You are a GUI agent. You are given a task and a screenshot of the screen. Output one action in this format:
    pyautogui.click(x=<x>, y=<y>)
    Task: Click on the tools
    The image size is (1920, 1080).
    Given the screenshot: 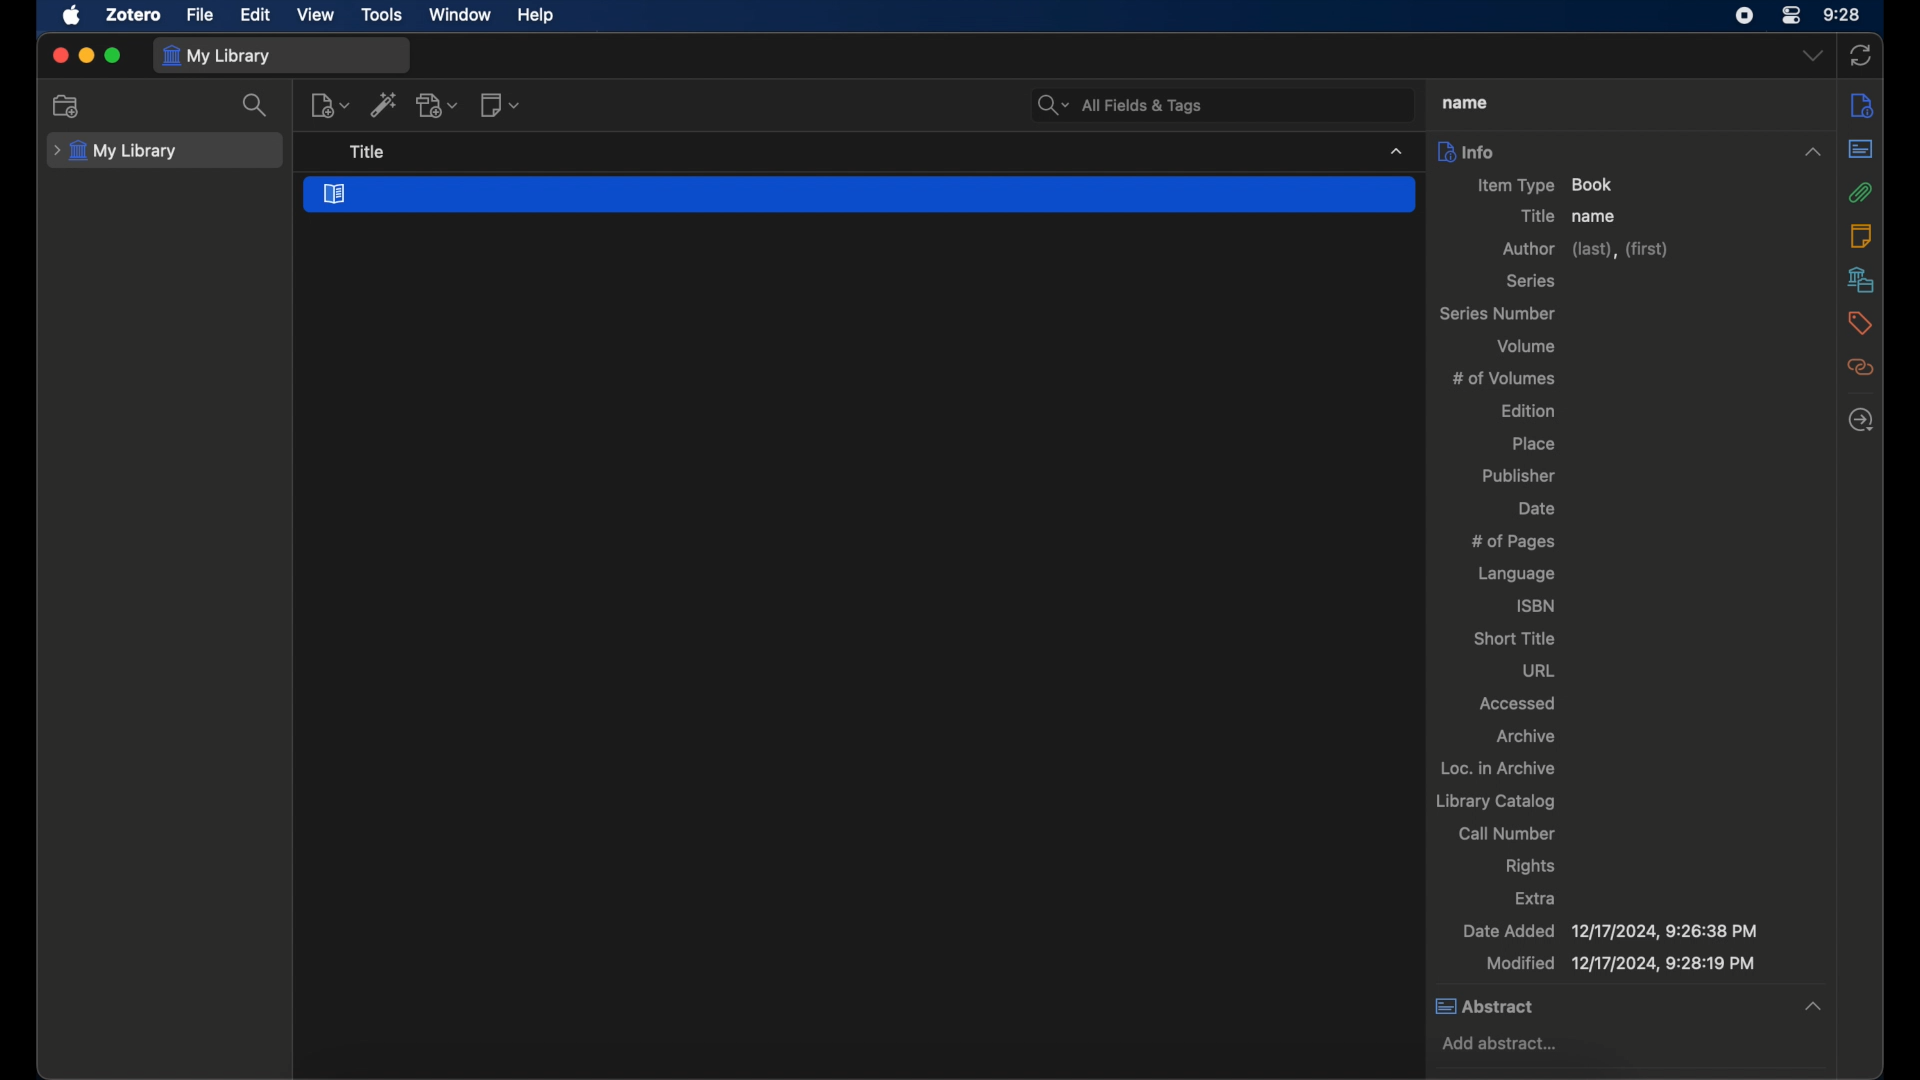 What is the action you would take?
    pyautogui.click(x=382, y=14)
    